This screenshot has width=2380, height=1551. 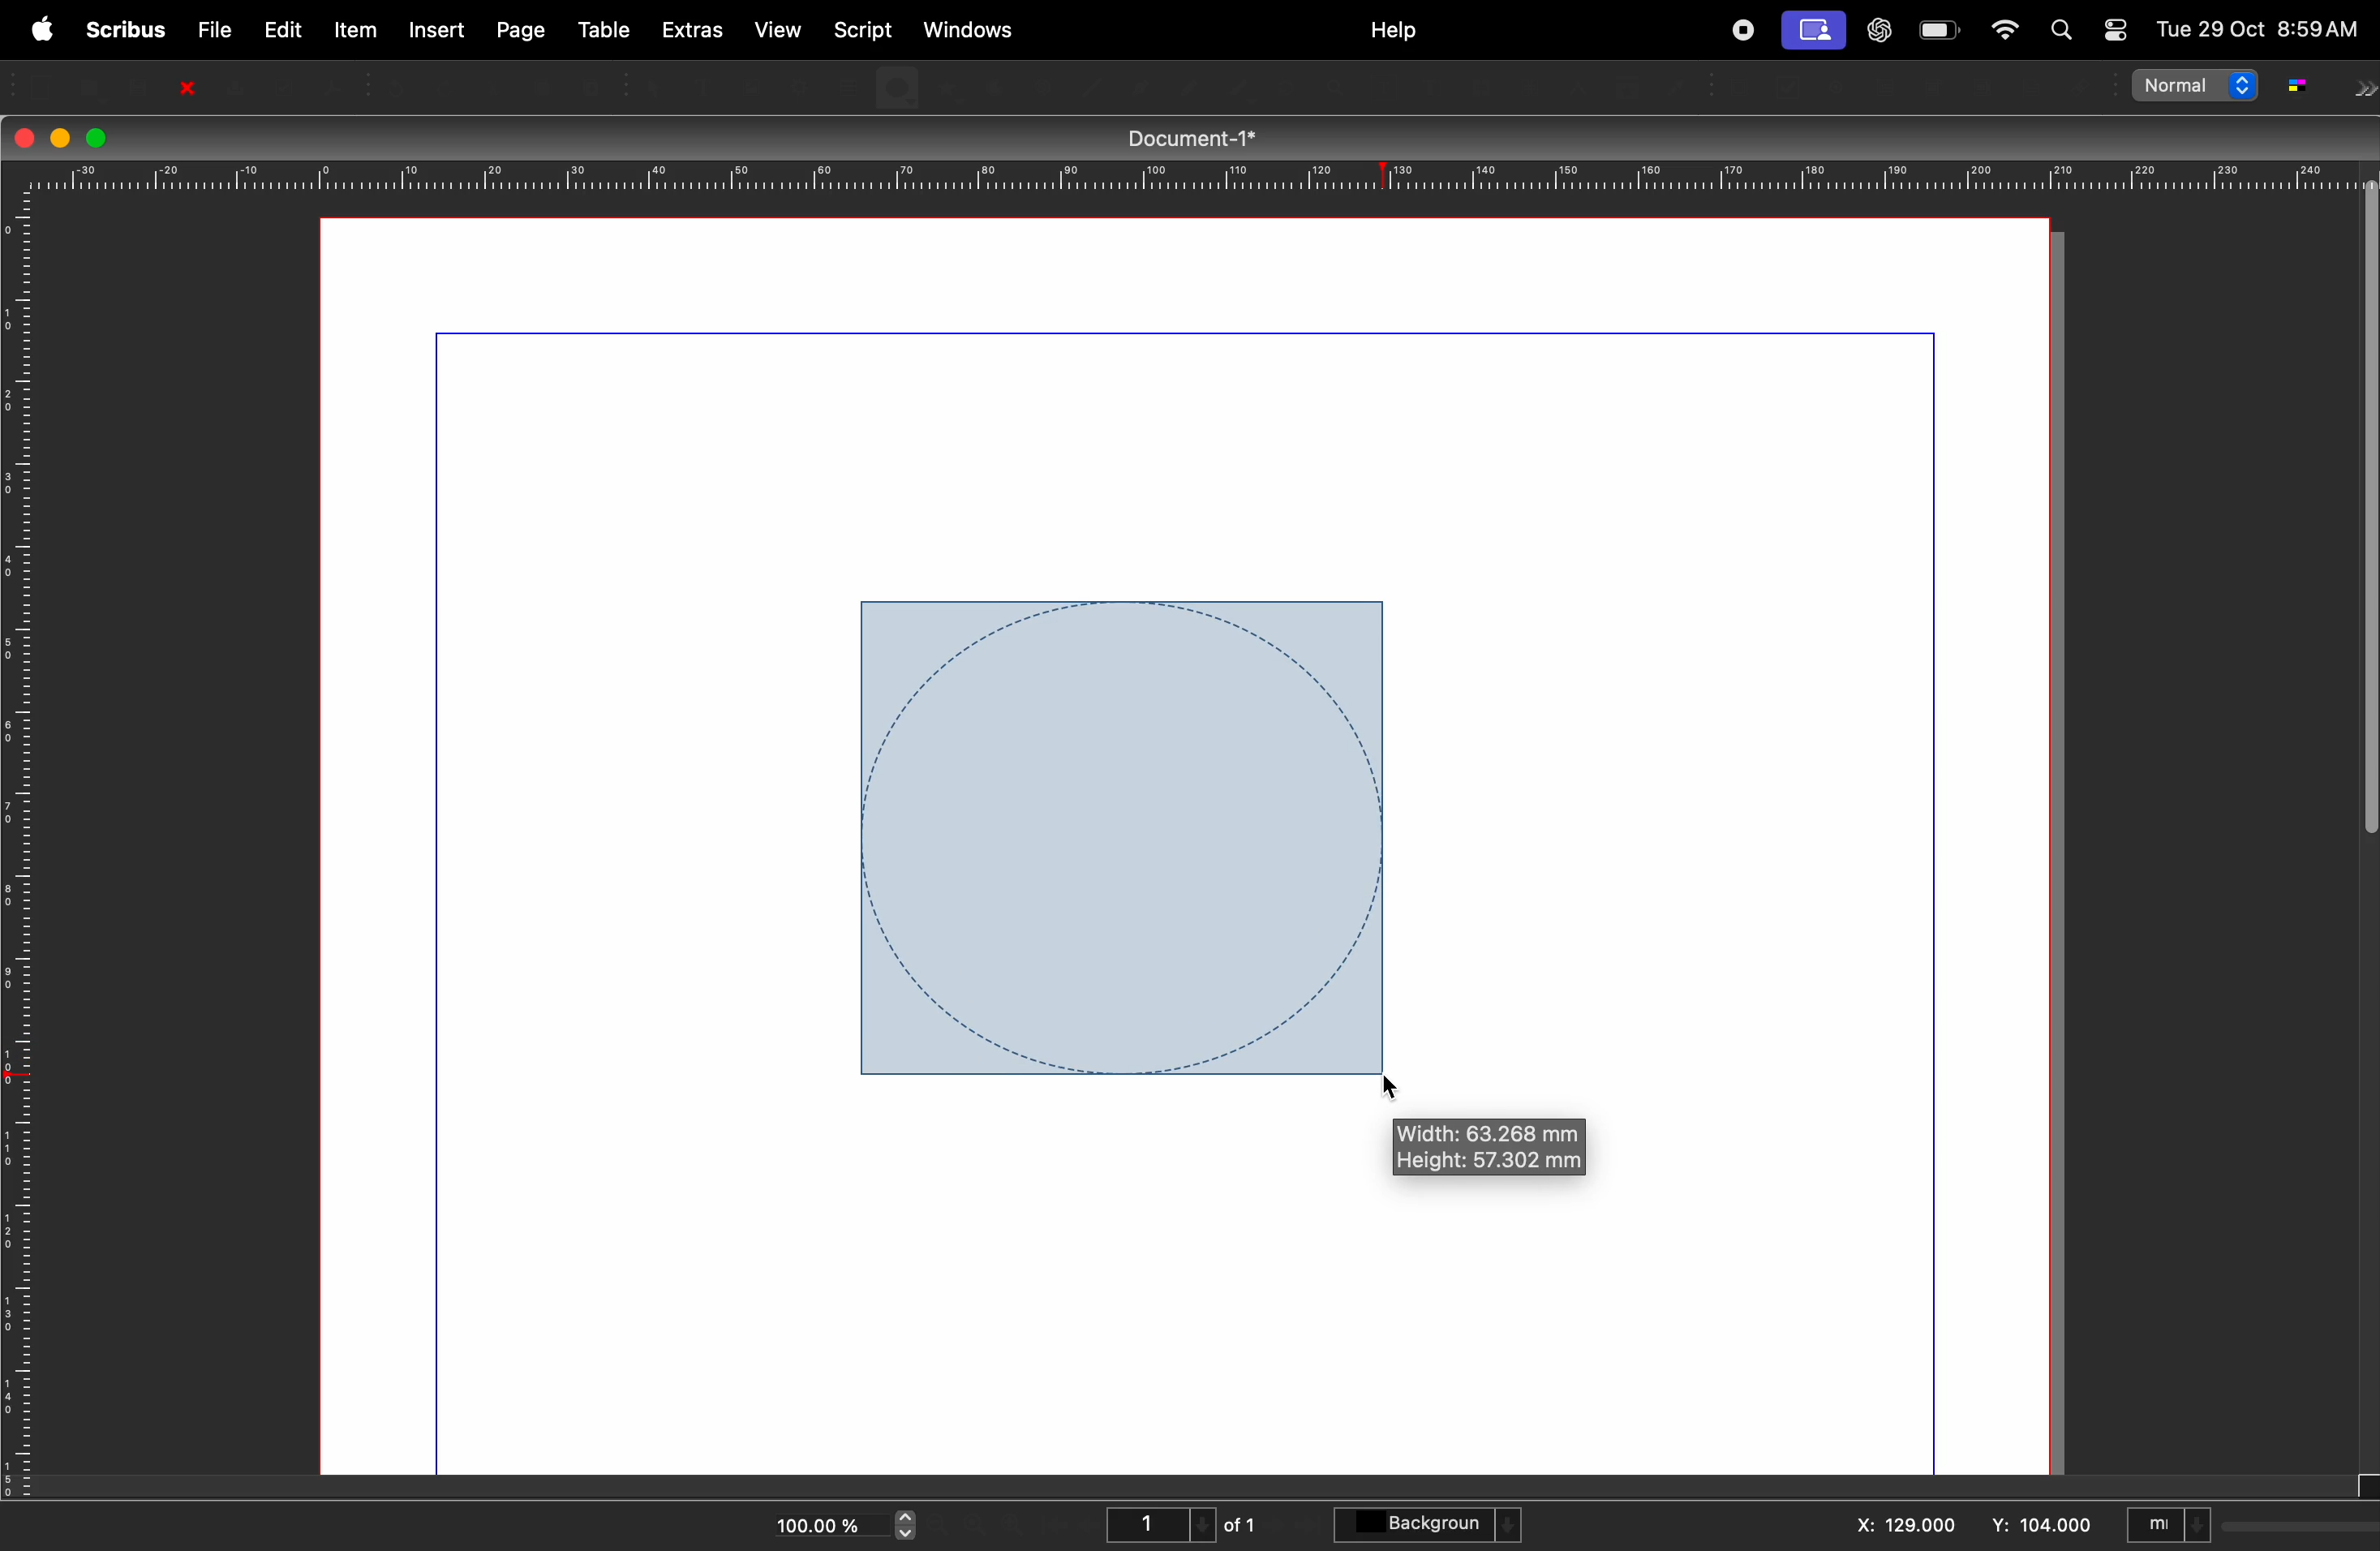 I want to click on Table, so click(x=845, y=85).